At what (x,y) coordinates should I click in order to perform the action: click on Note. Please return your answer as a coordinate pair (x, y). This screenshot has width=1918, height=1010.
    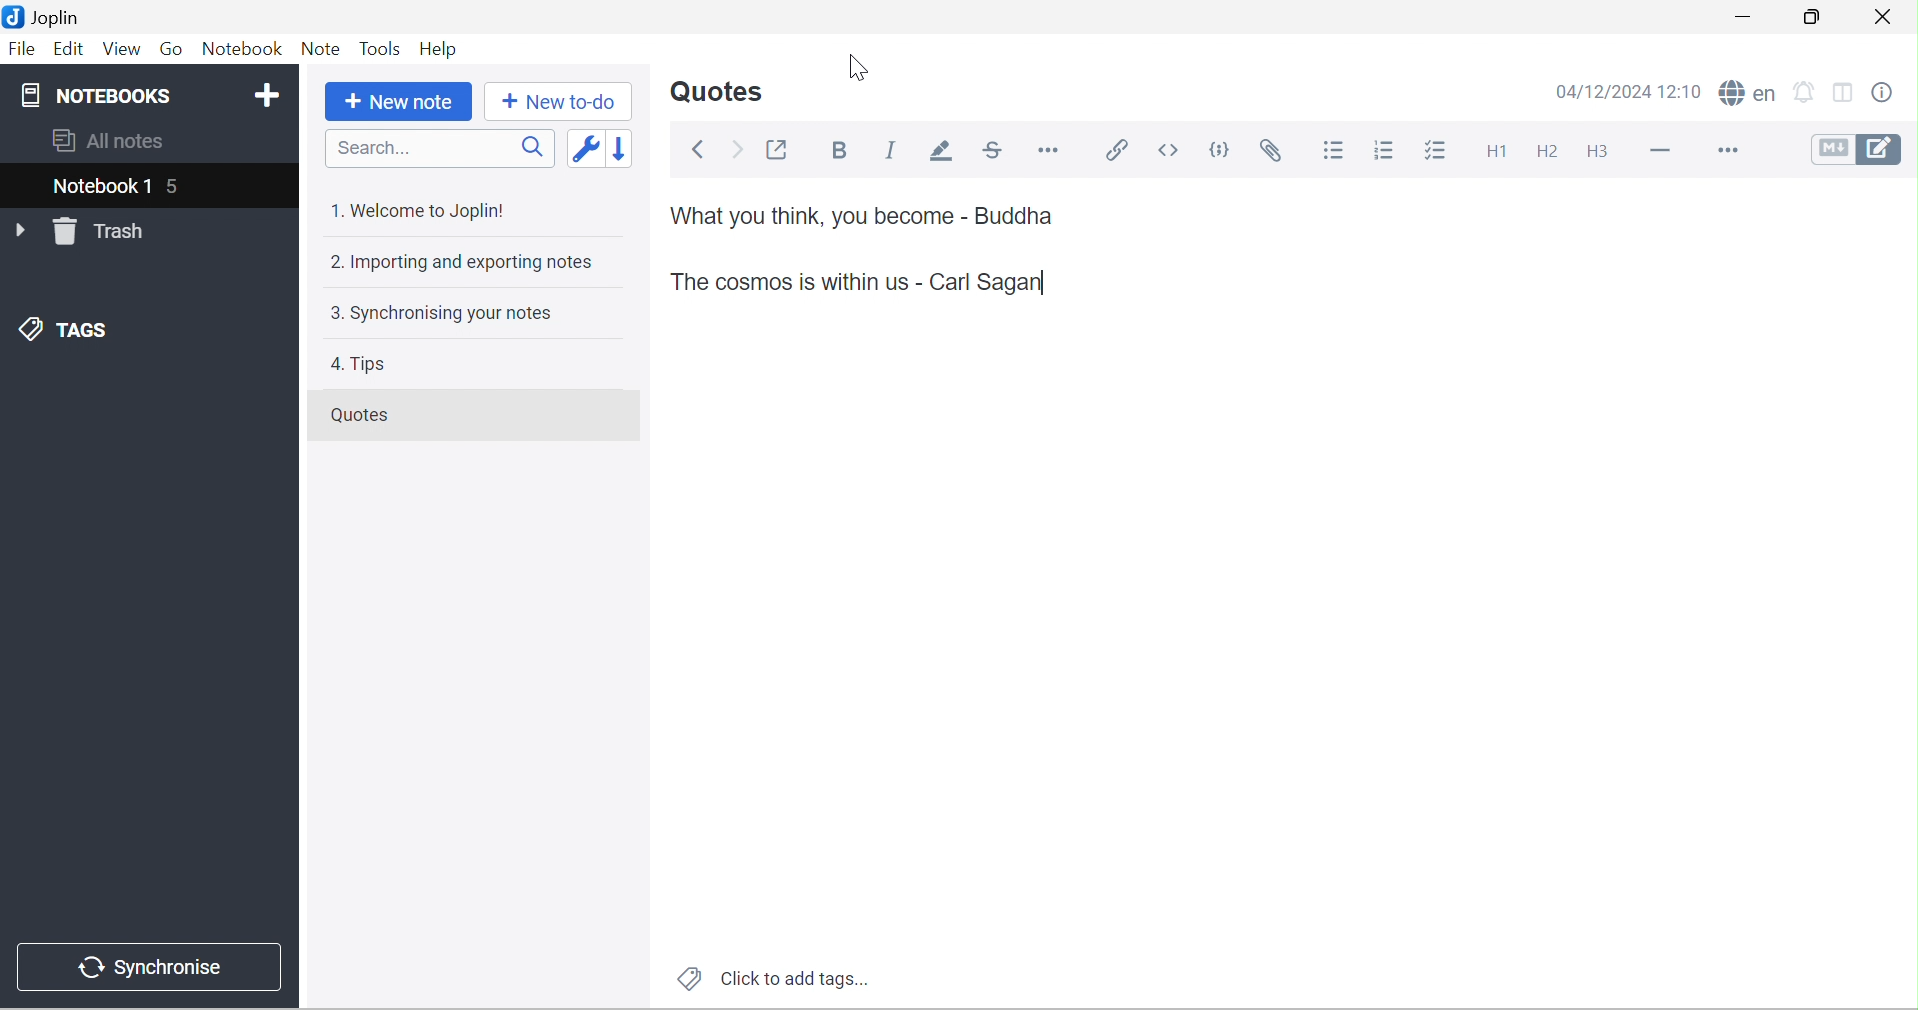
    Looking at the image, I should click on (323, 49).